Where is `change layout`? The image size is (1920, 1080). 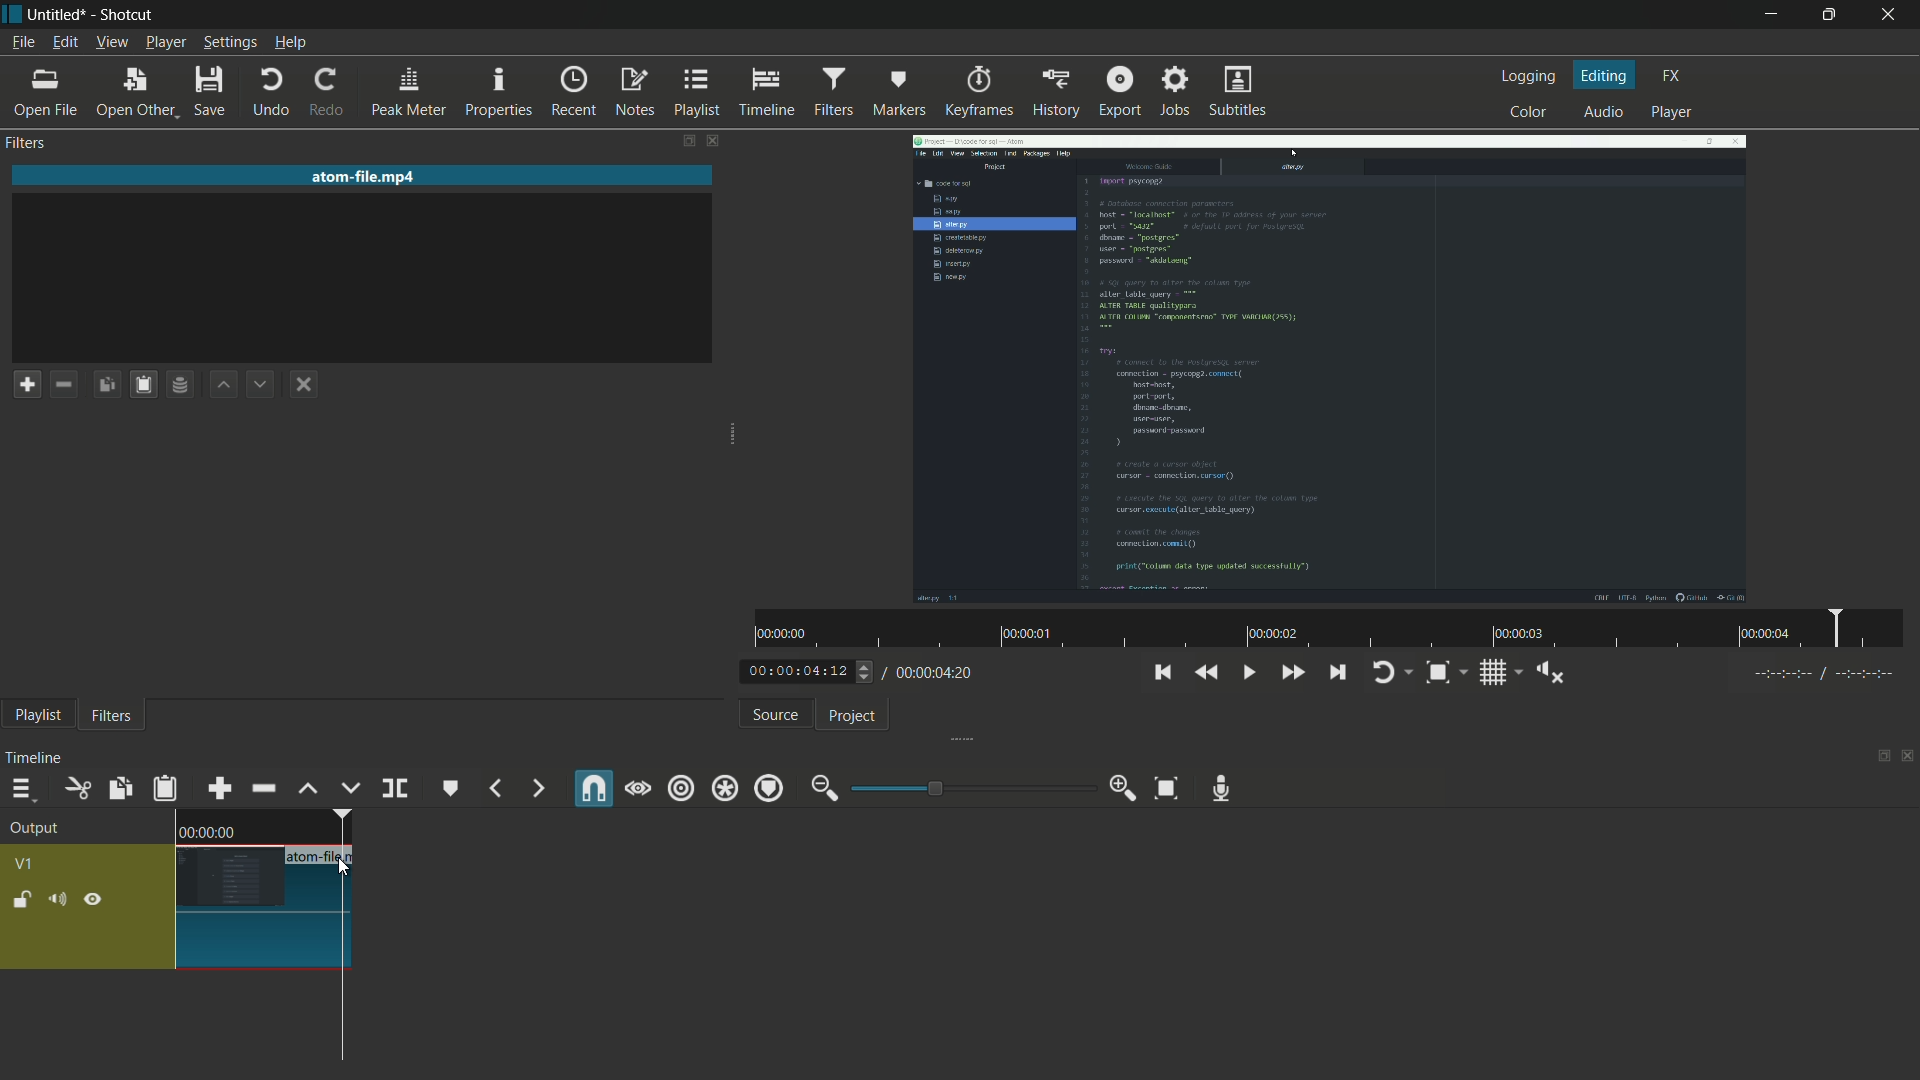 change layout is located at coordinates (685, 141).